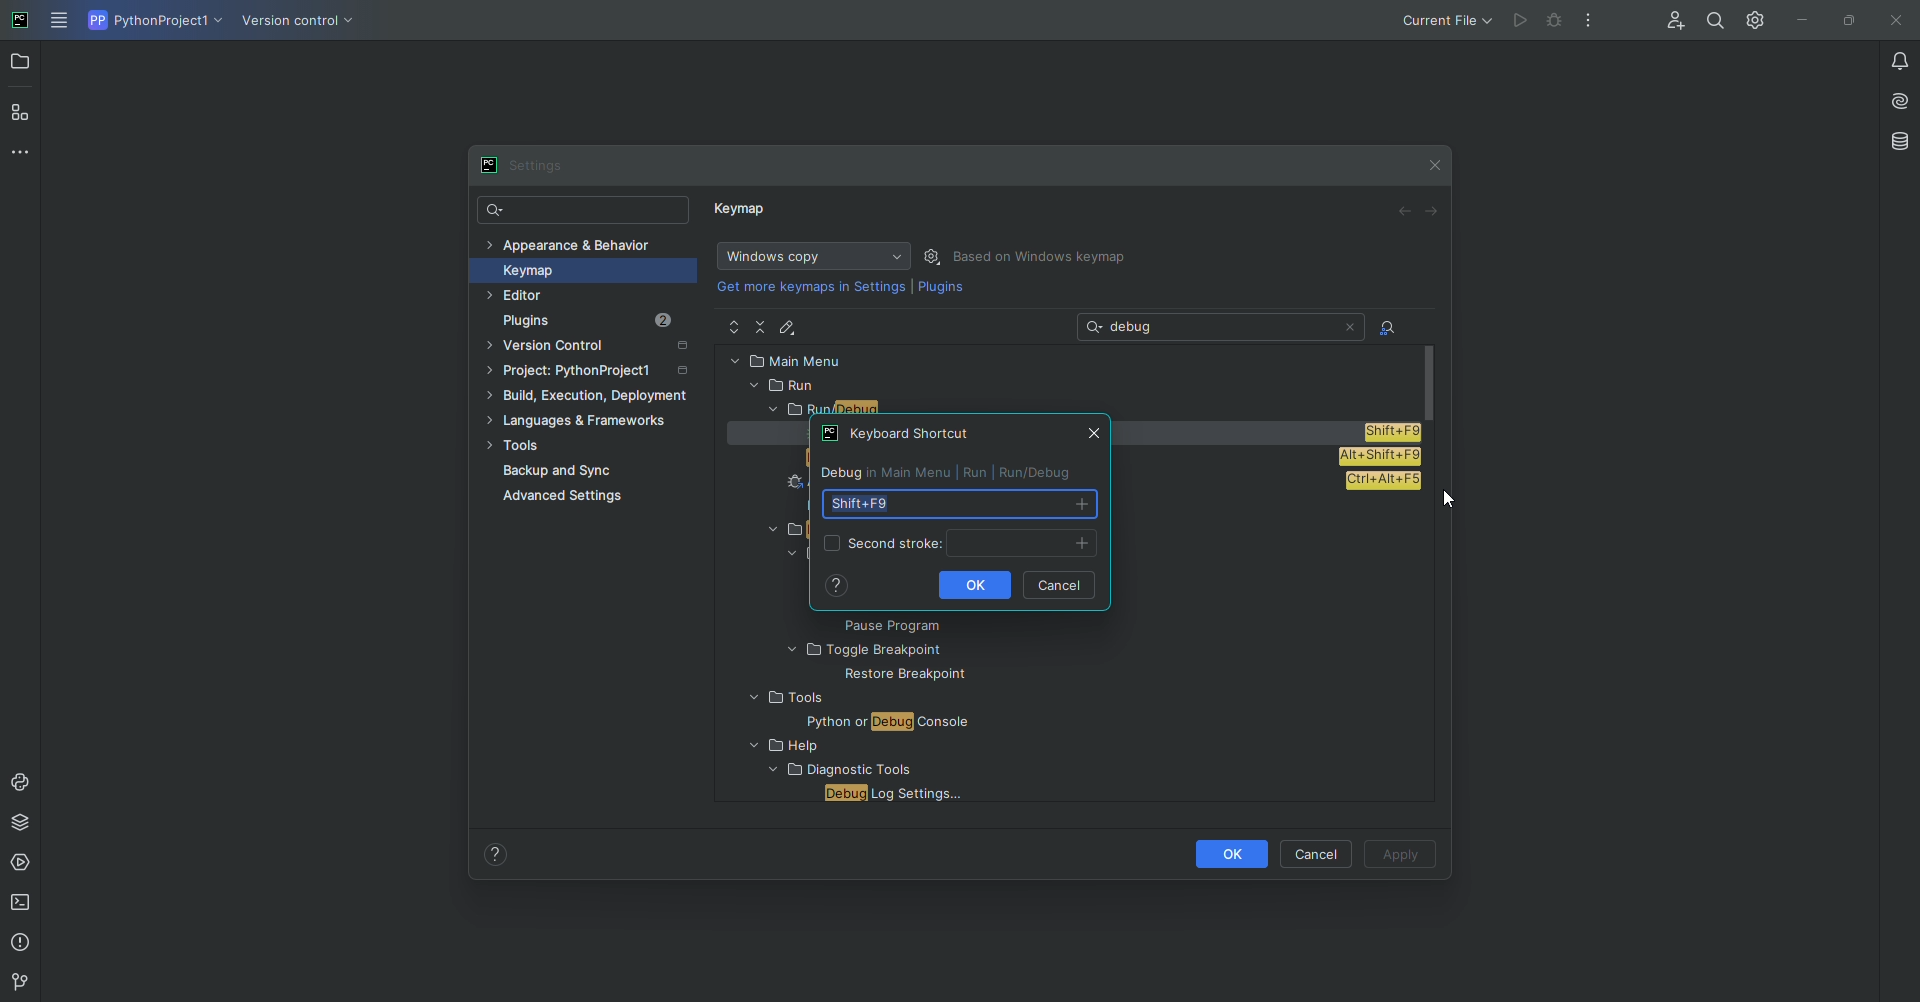 The image size is (1920, 1002). Describe the element at coordinates (570, 243) in the screenshot. I see `Appearance` at that location.